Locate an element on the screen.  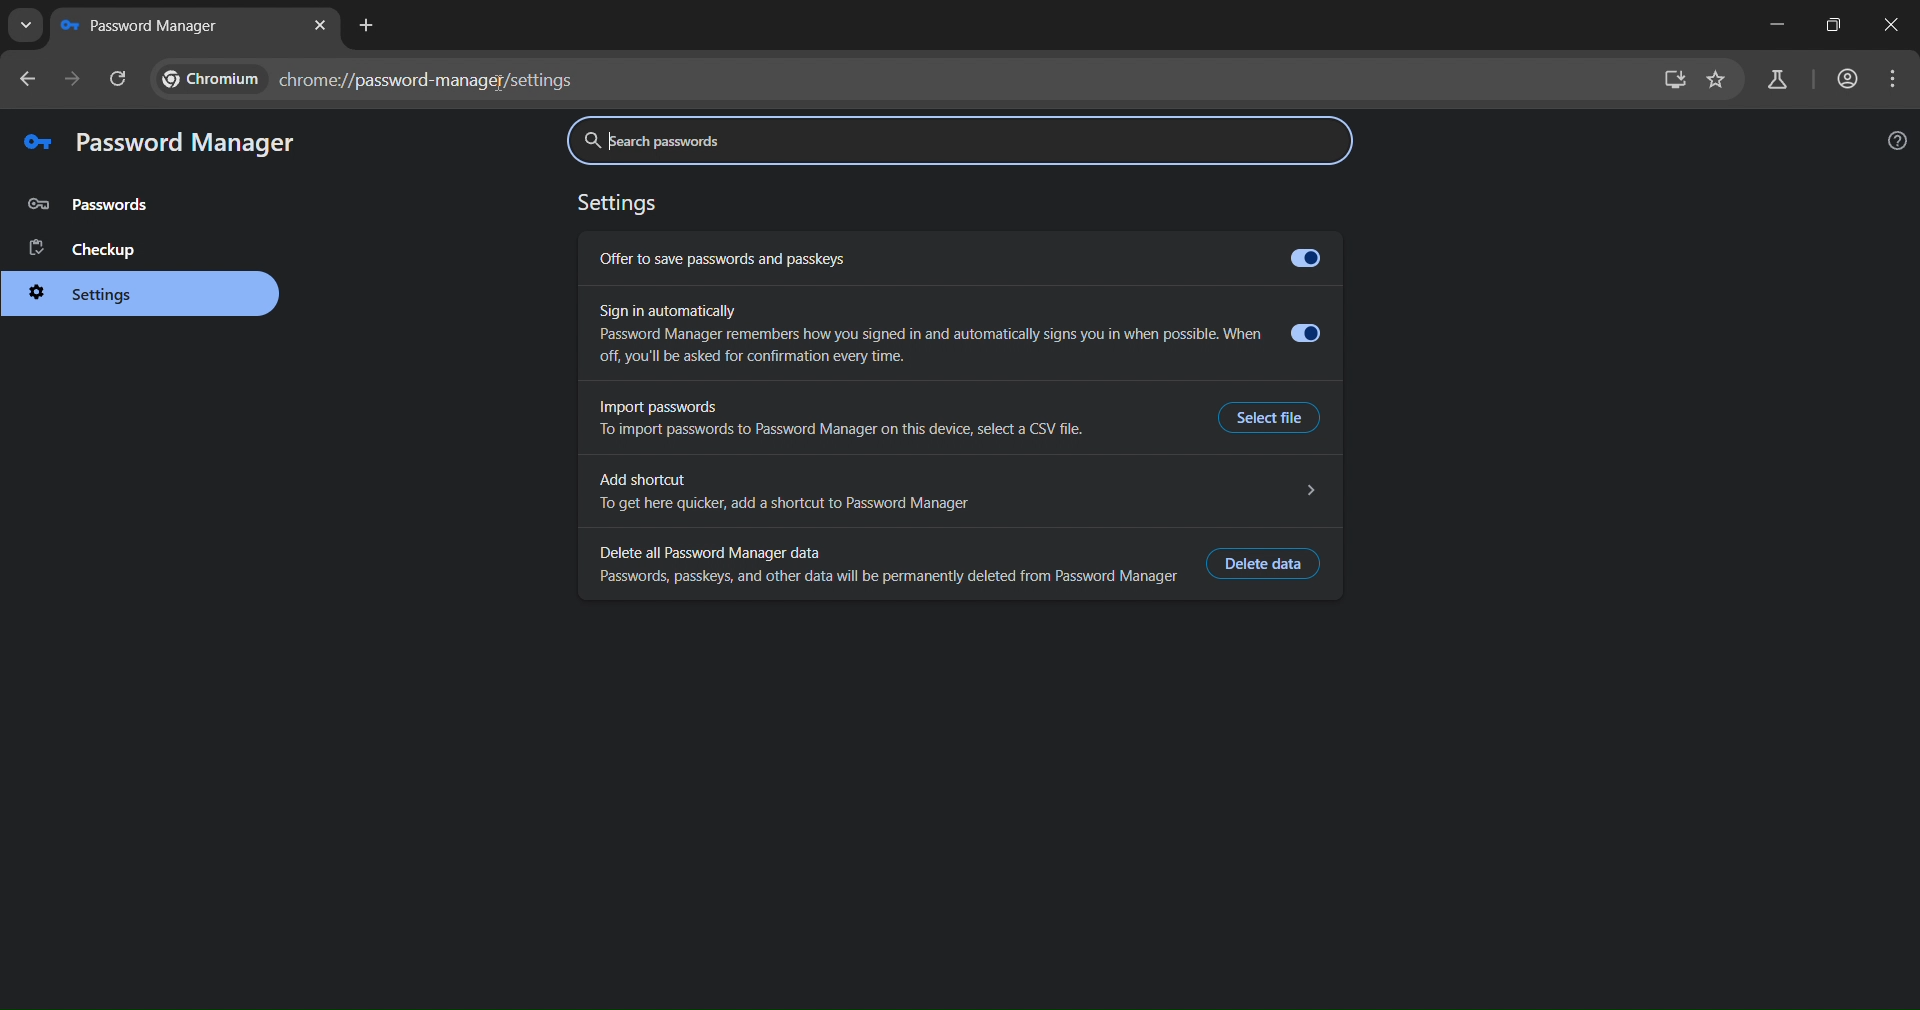
Delete data is located at coordinates (1268, 565).